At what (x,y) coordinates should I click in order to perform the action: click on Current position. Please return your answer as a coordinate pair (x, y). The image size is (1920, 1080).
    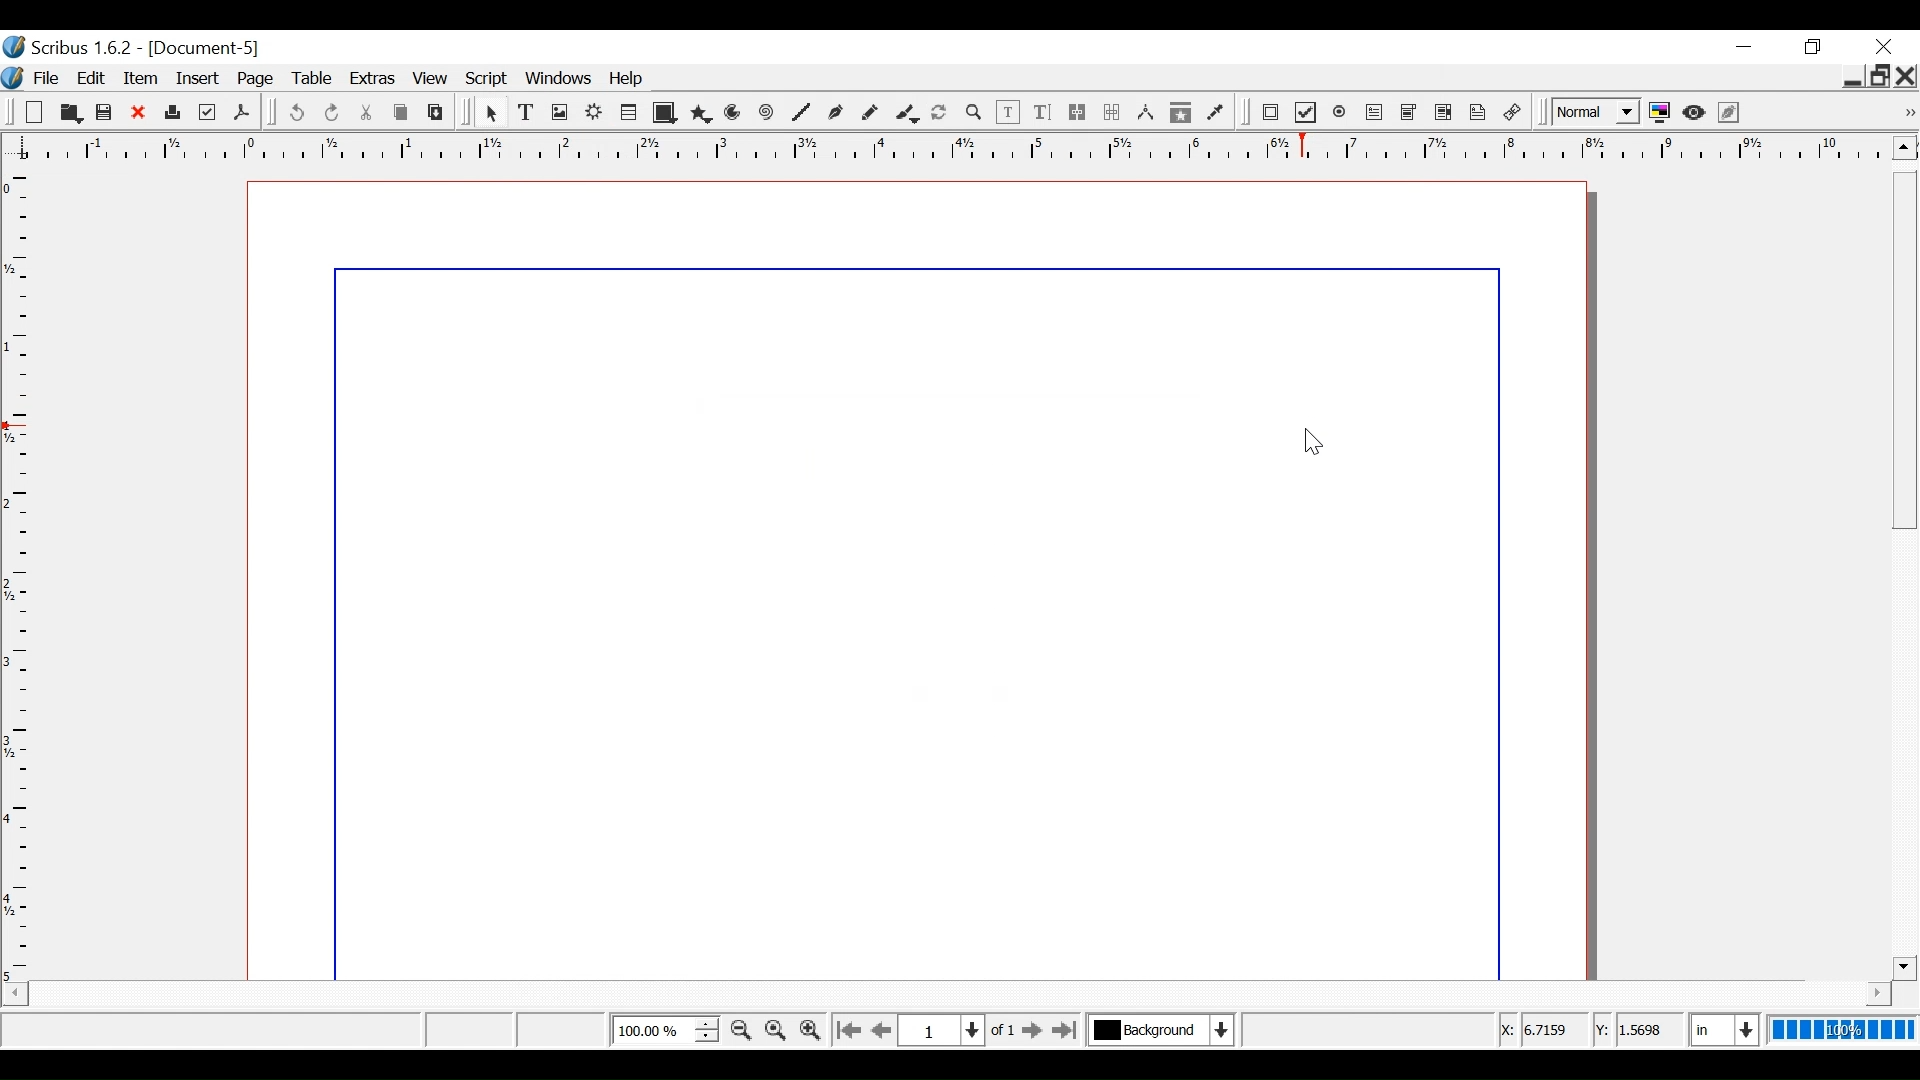
    Looking at the image, I should click on (962, 1029).